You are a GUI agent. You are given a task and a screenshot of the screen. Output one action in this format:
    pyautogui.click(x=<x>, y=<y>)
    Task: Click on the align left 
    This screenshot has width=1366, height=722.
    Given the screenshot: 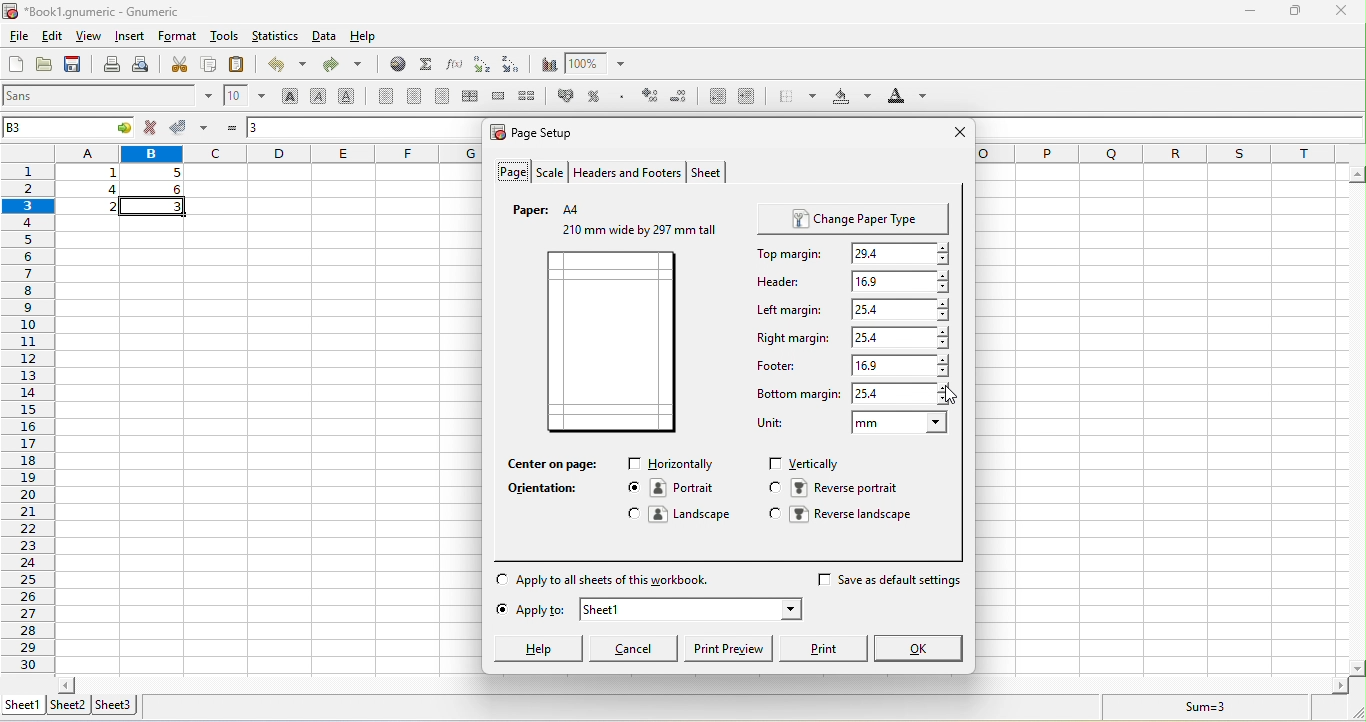 What is the action you would take?
    pyautogui.click(x=384, y=97)
    